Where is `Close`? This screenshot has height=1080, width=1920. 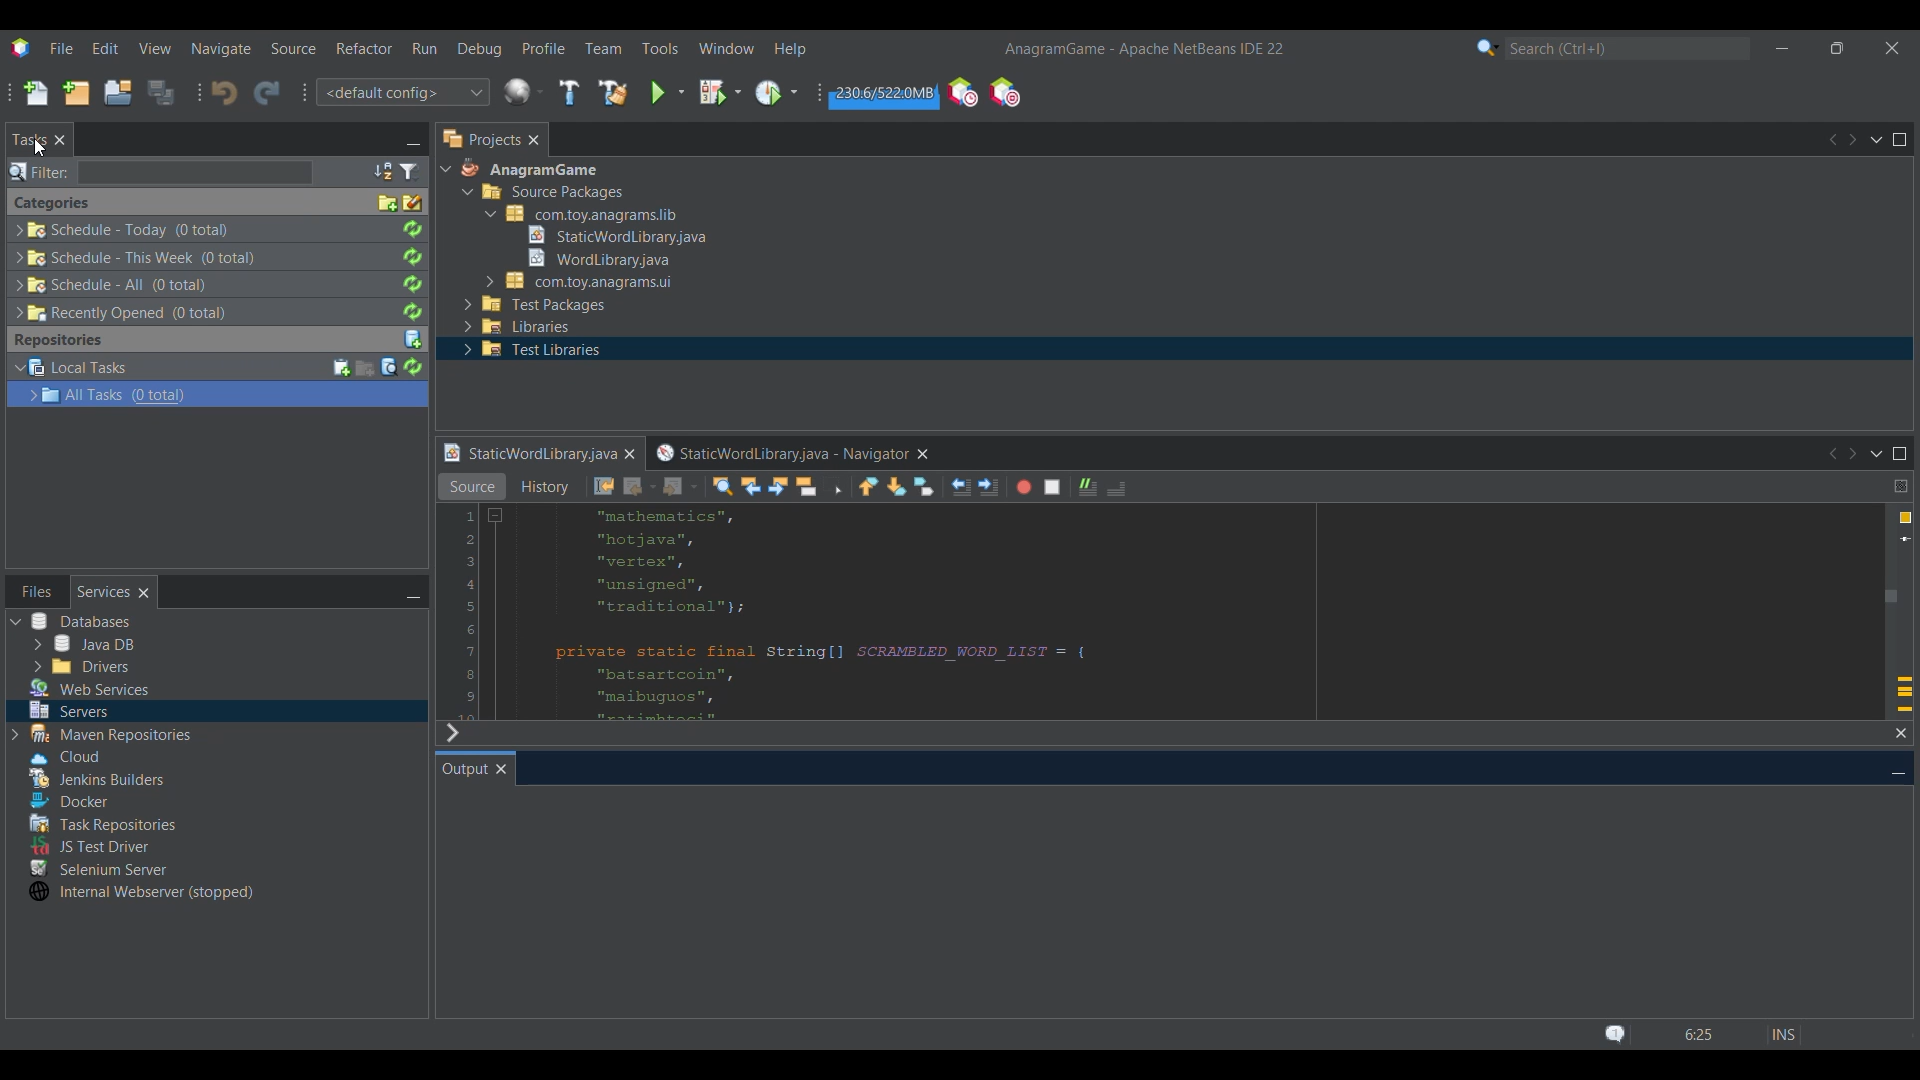 Close is located at coordinates (60, 139).